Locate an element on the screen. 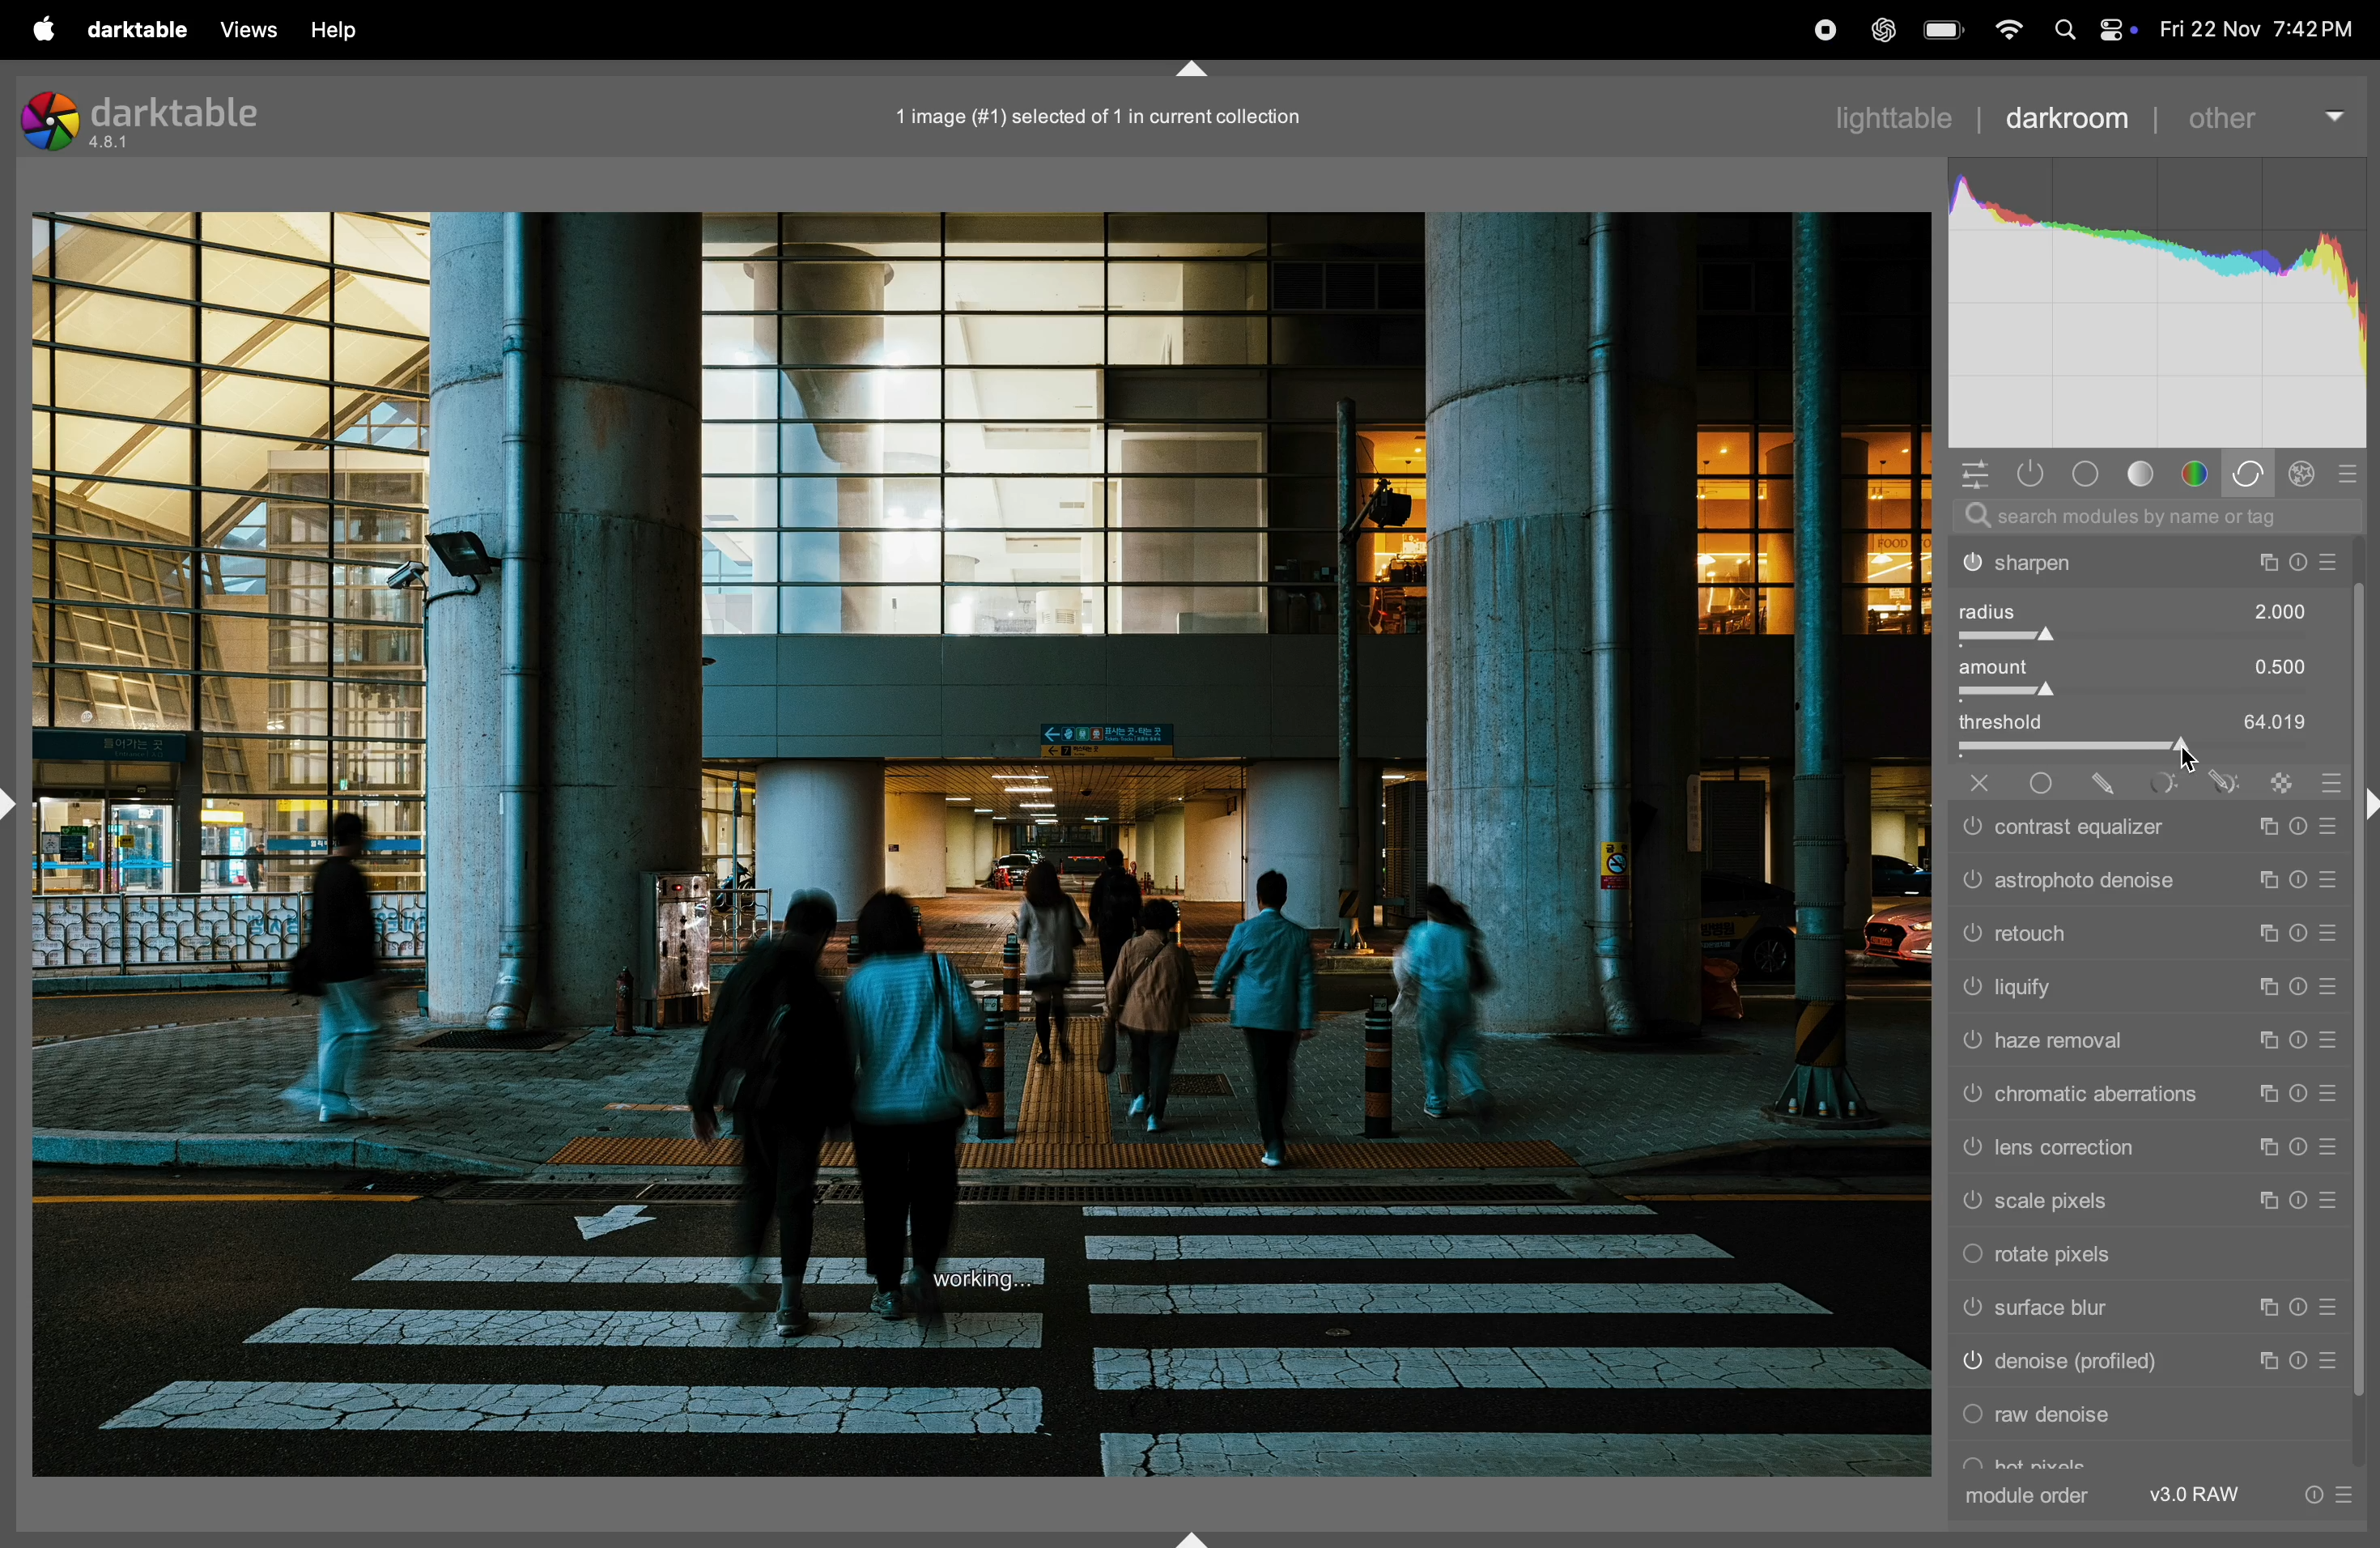 The width and height of the screenshot is (2380, 1548). effect is located at coordinates (2309, 472).